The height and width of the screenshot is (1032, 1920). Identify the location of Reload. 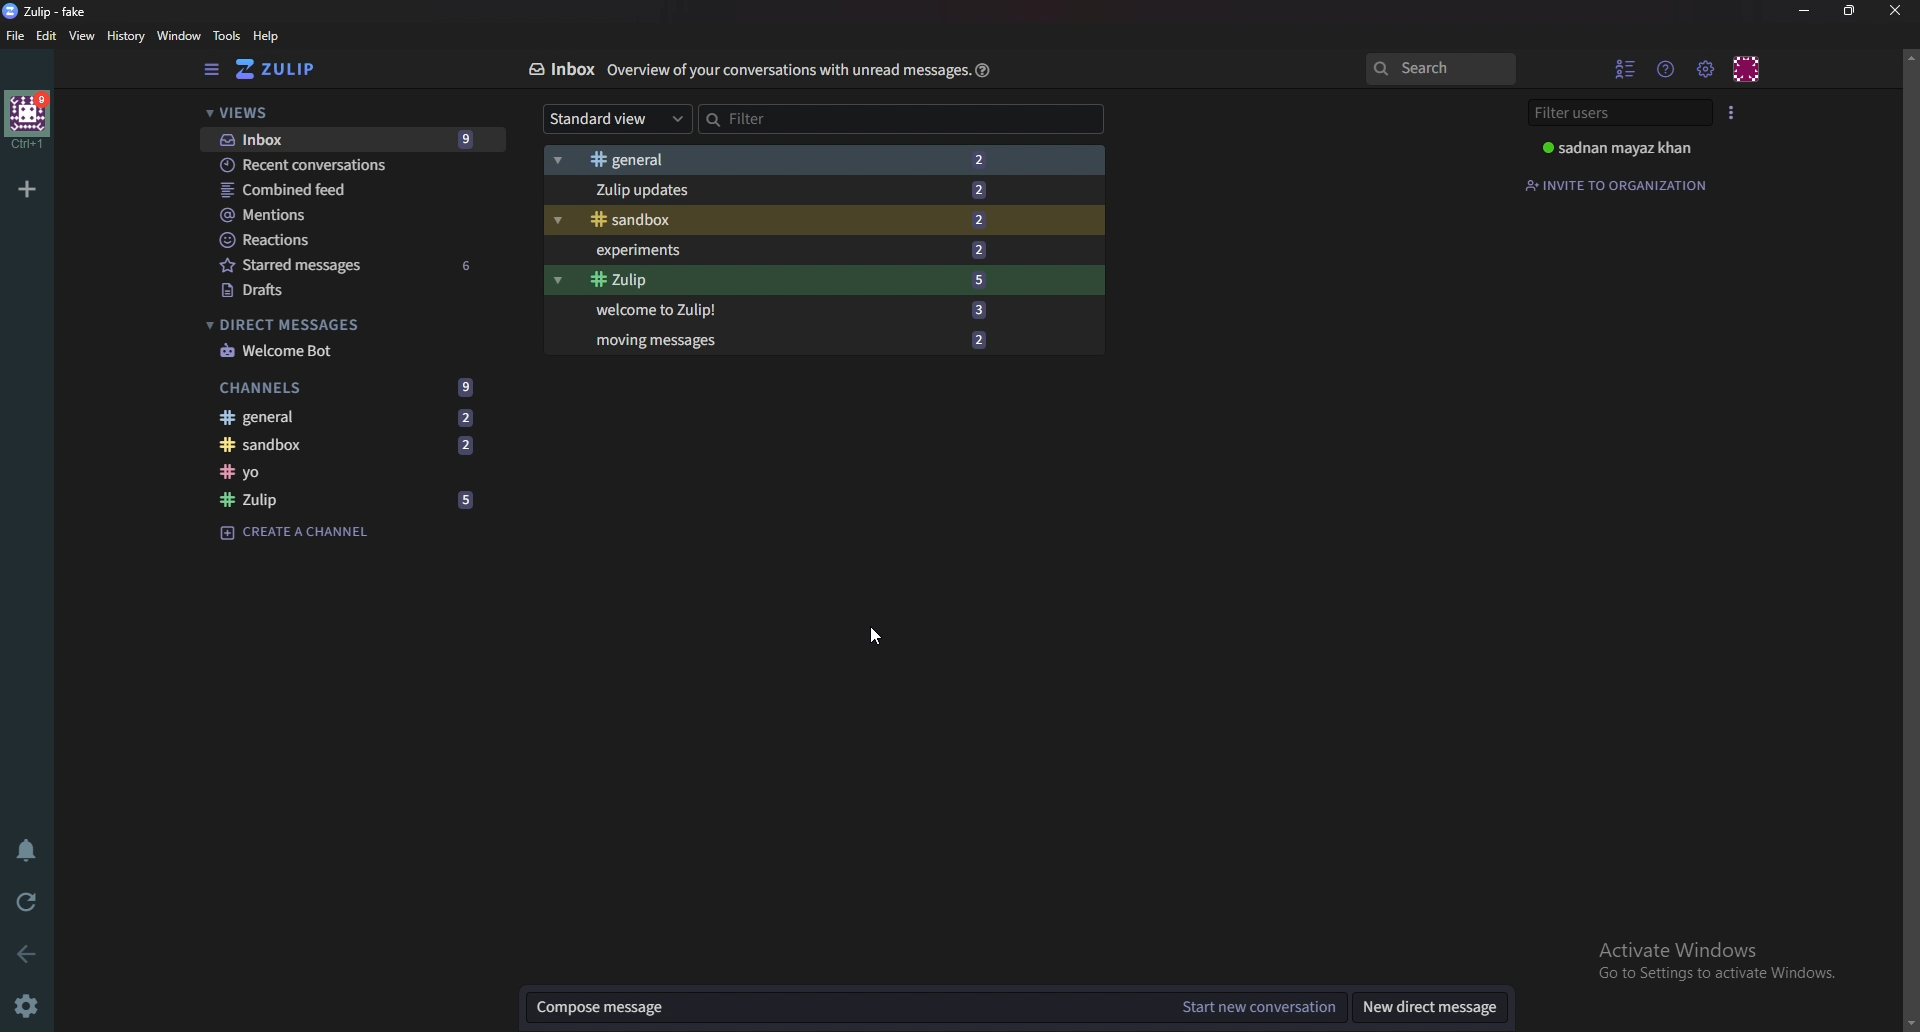
(28, 903).